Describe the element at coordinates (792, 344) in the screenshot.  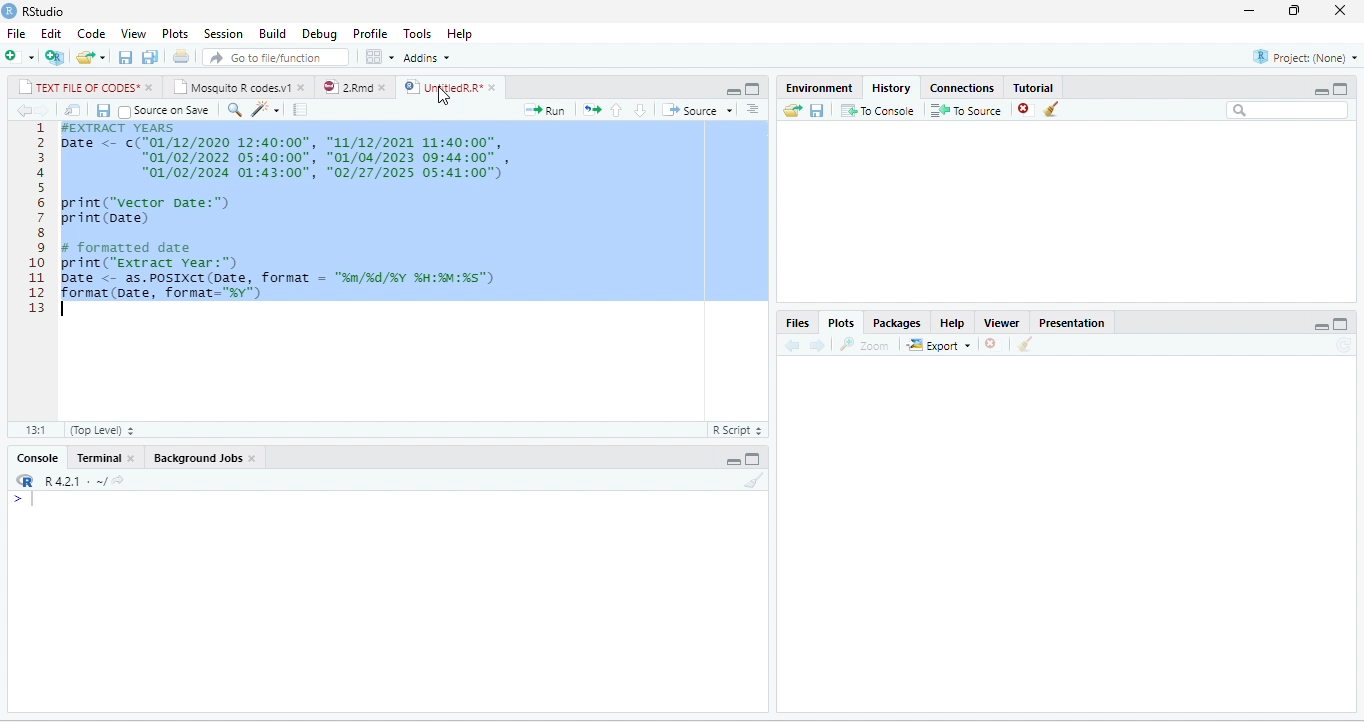
I see `back` at that location.